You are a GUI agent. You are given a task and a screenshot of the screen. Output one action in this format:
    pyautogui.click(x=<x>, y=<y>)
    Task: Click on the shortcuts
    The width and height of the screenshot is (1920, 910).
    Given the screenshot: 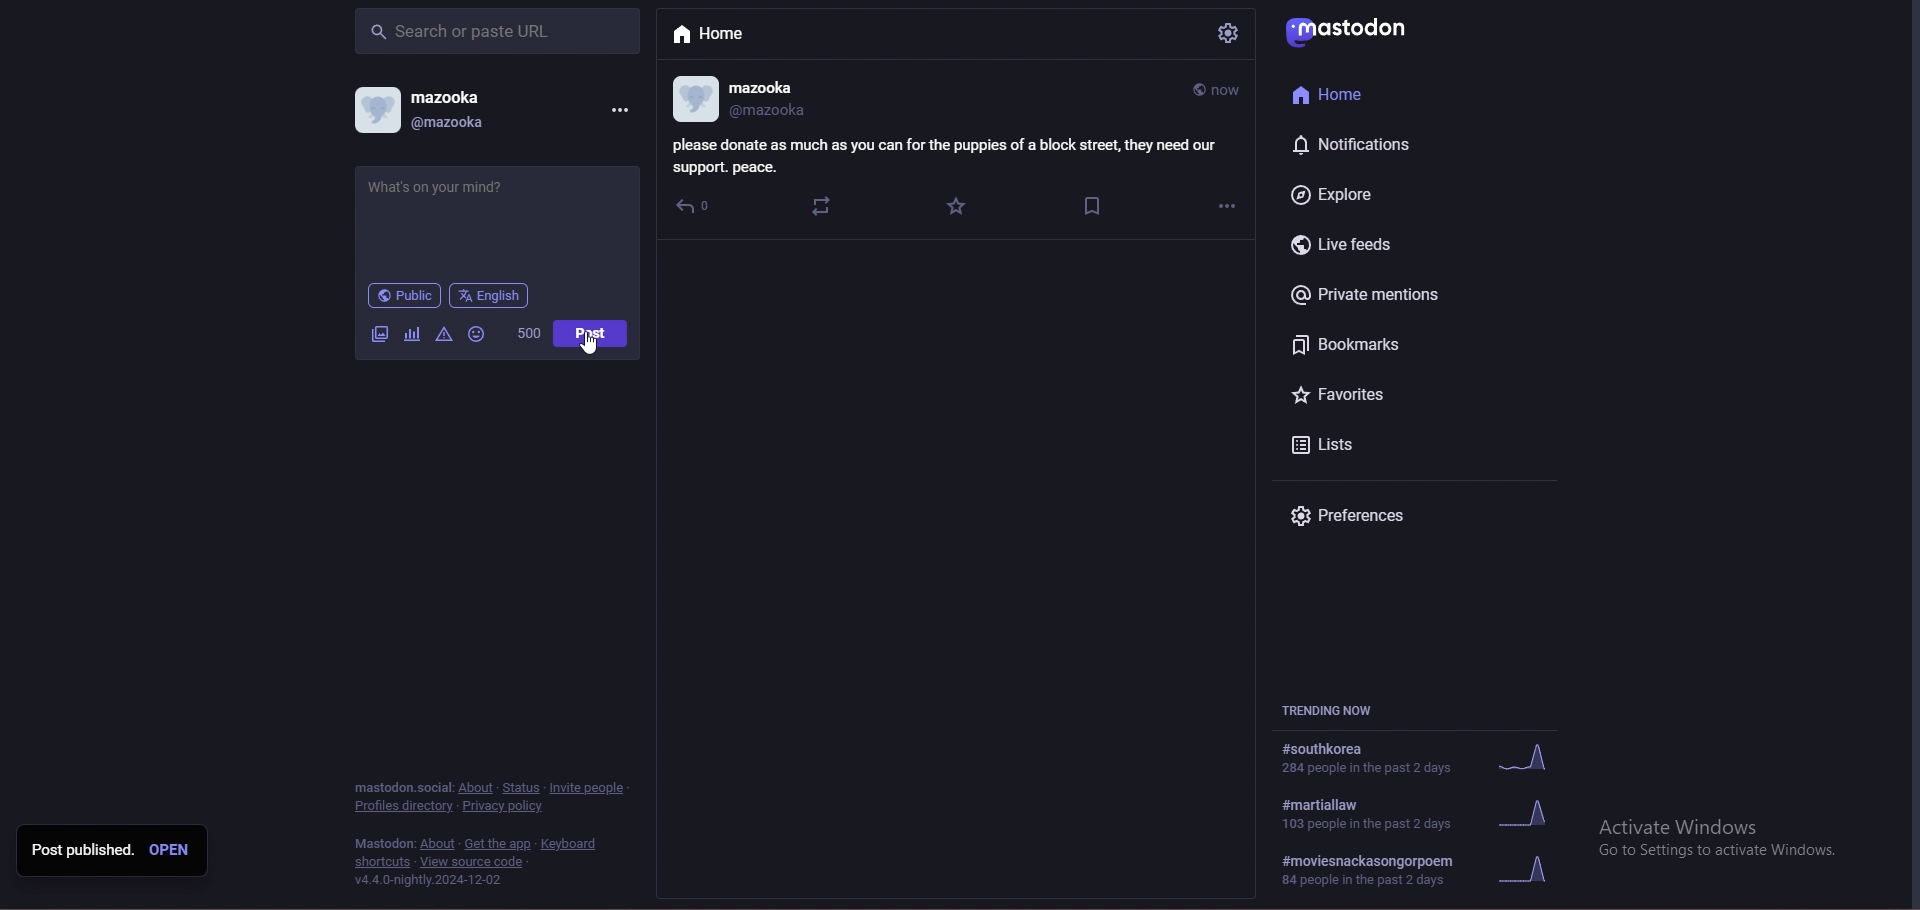 What is the action you would take?
    pyautogui.click(x=382, y=862)
    